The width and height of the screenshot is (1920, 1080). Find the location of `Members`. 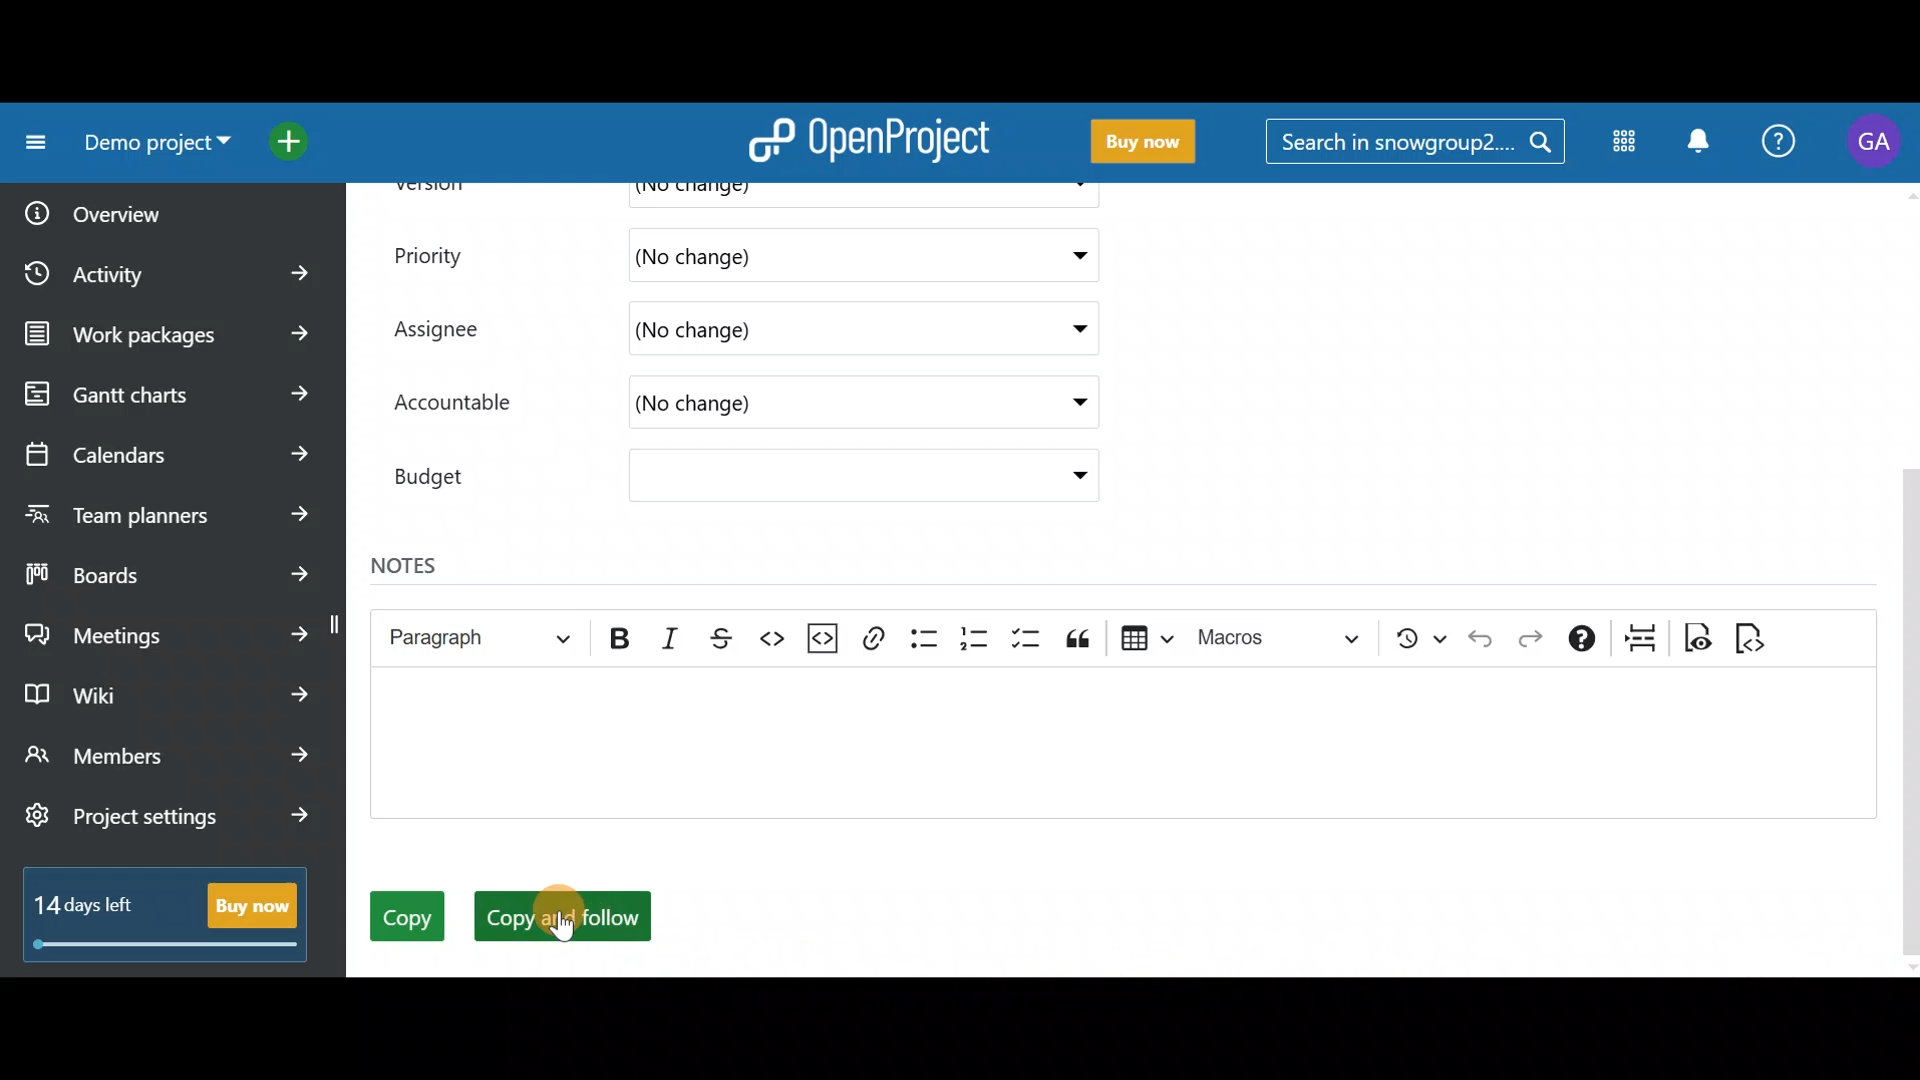

Members is located at coordinates (173, 763).